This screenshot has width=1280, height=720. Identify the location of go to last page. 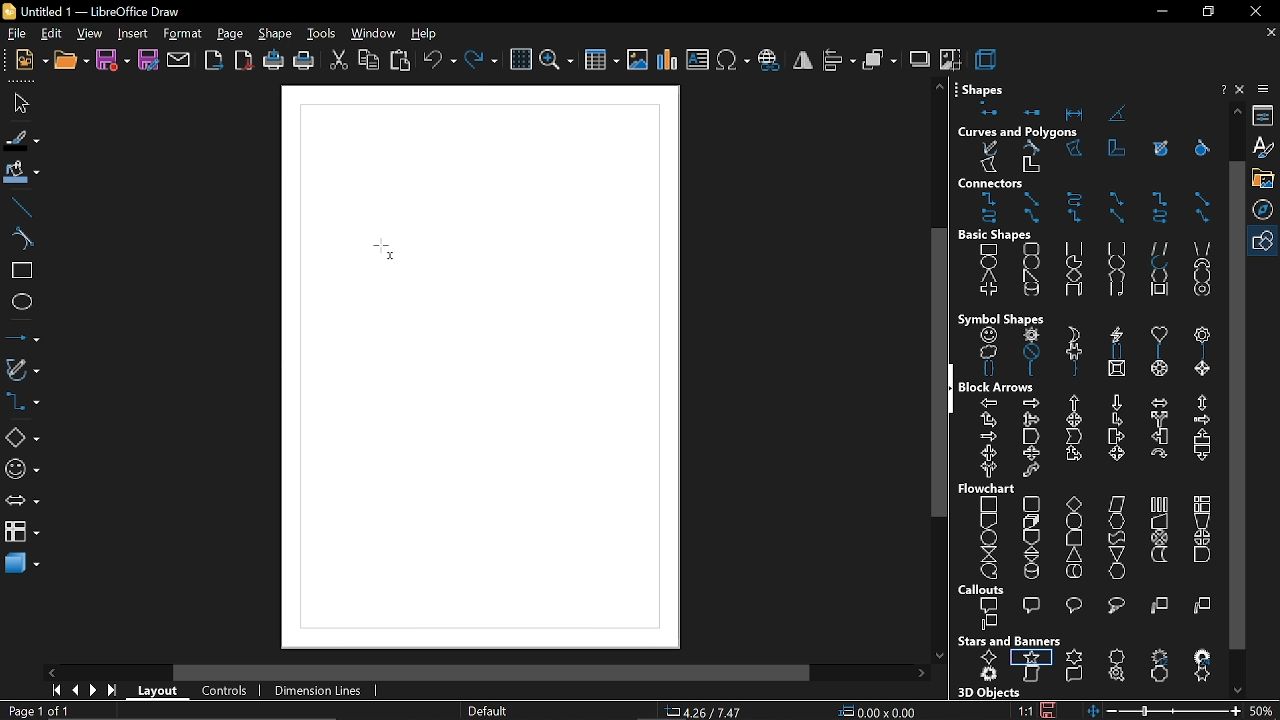
(114, 691).